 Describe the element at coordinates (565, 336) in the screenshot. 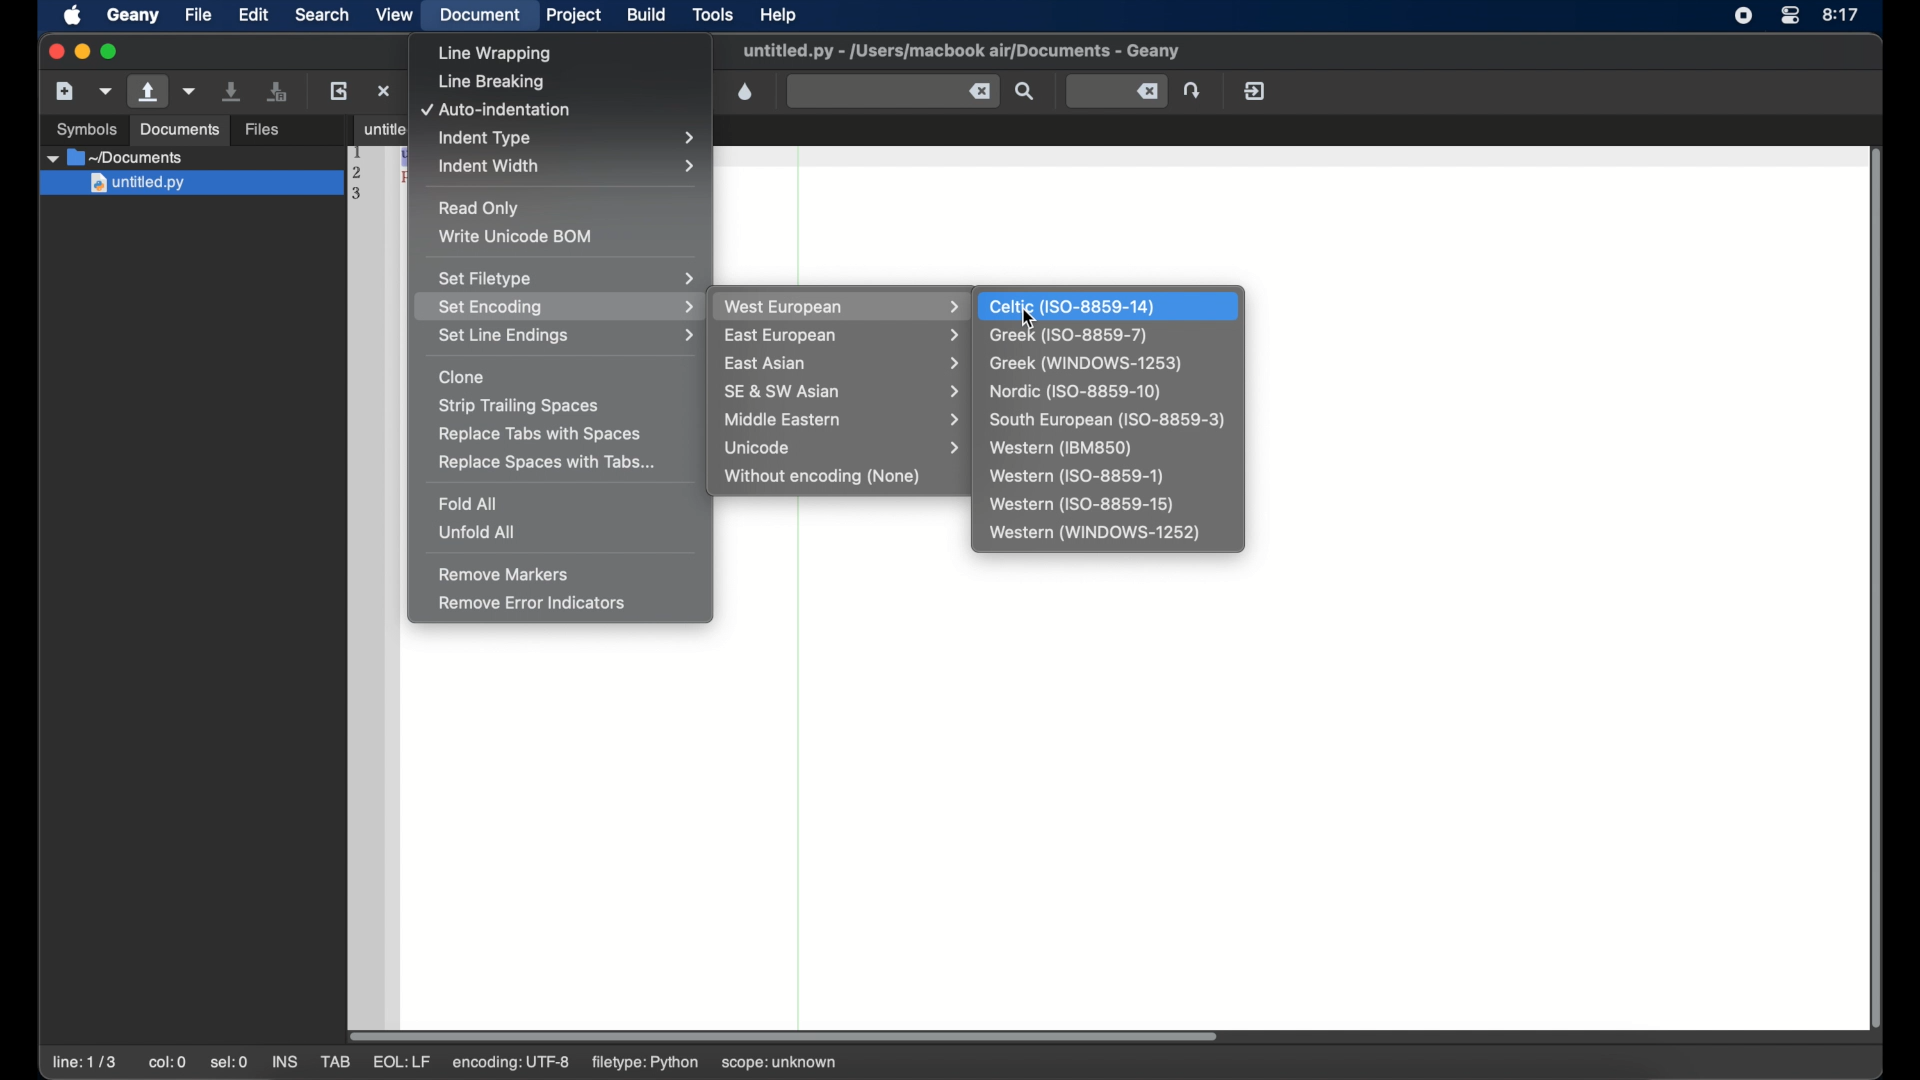

I see `set line endings menu` at that location.